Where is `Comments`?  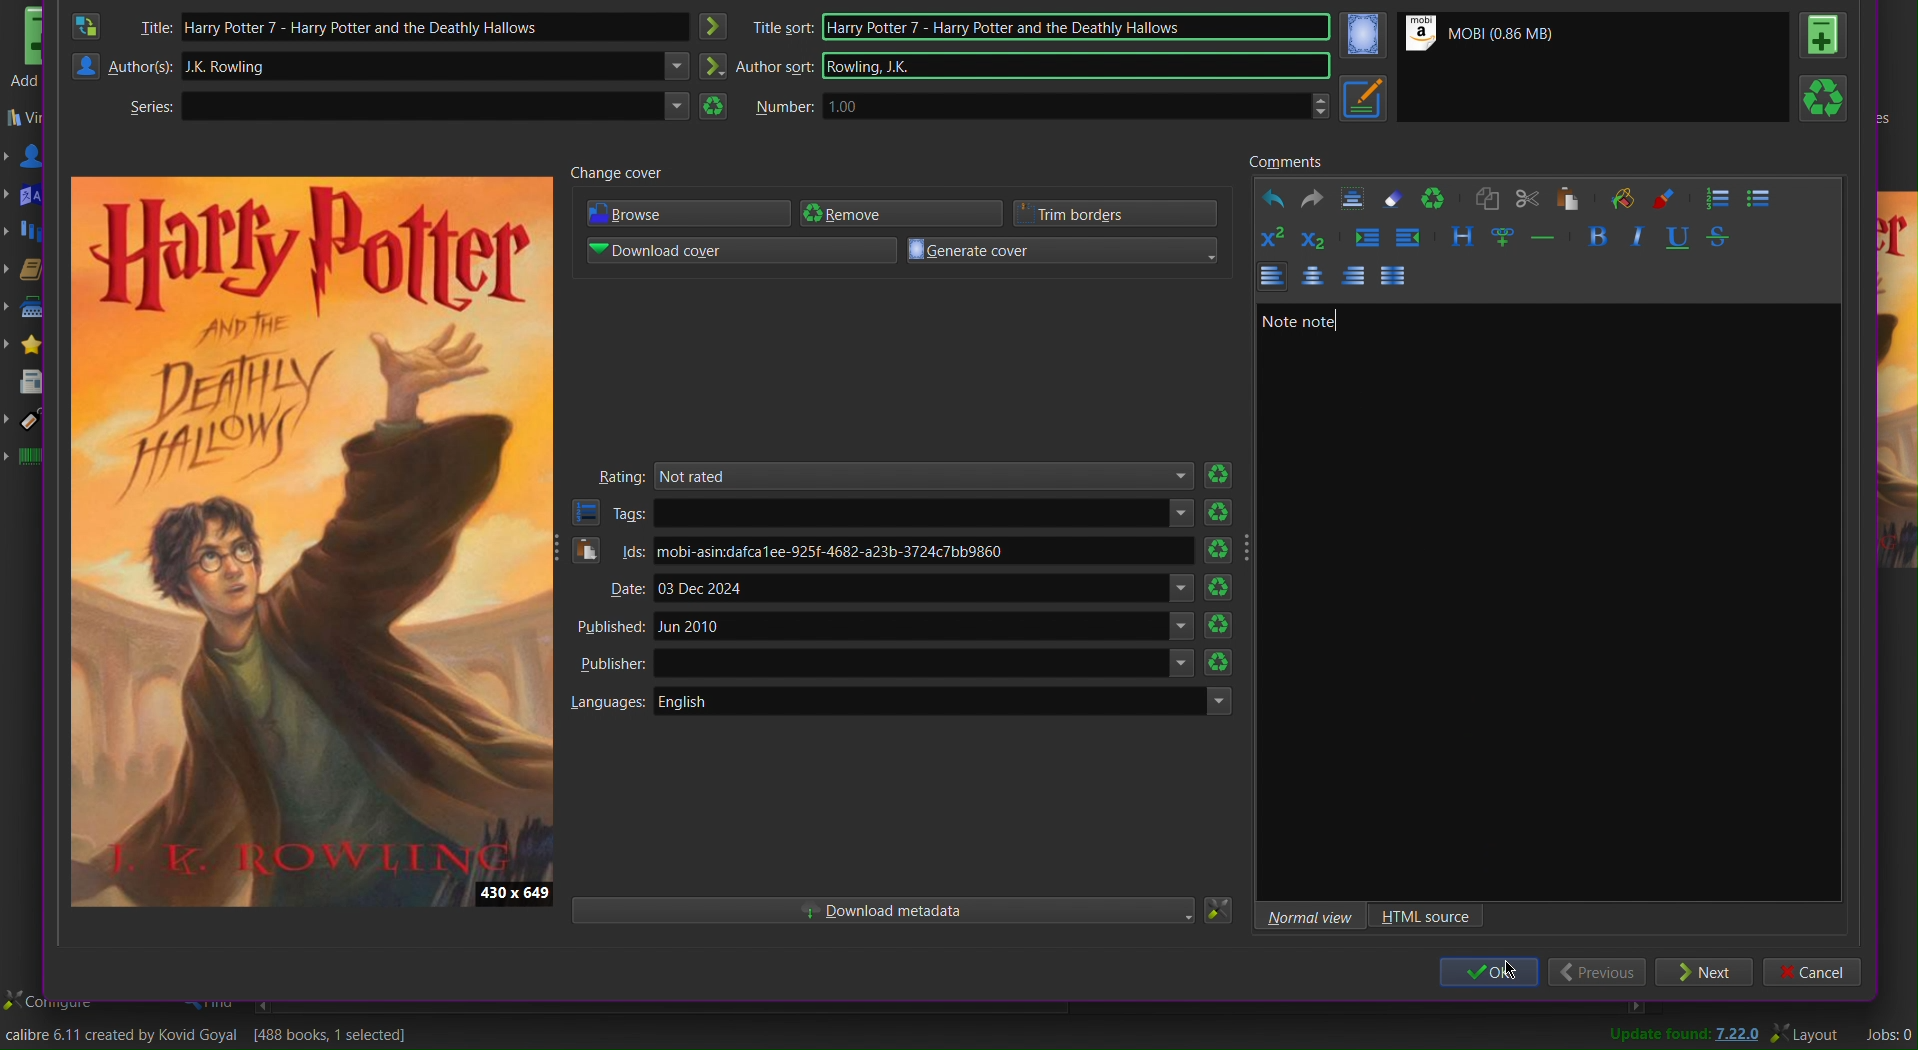 Comments is located at coordinates (1285, 161).